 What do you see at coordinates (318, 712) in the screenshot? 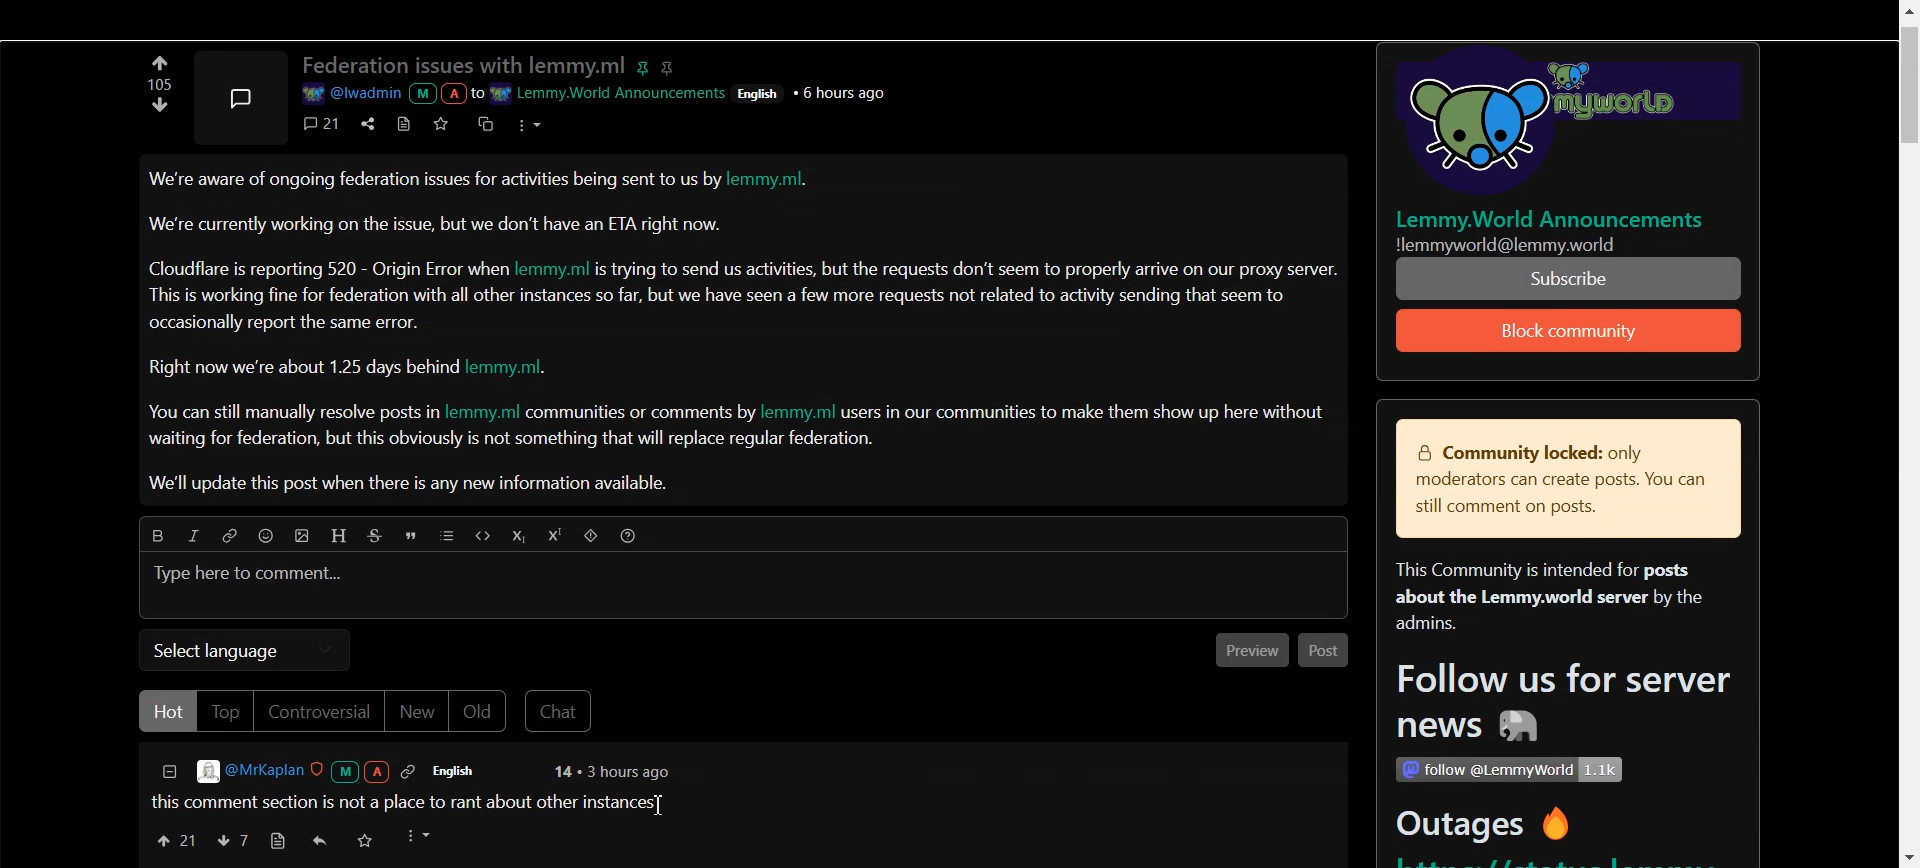
I see `Controversial` at bounding box center [318, 712].